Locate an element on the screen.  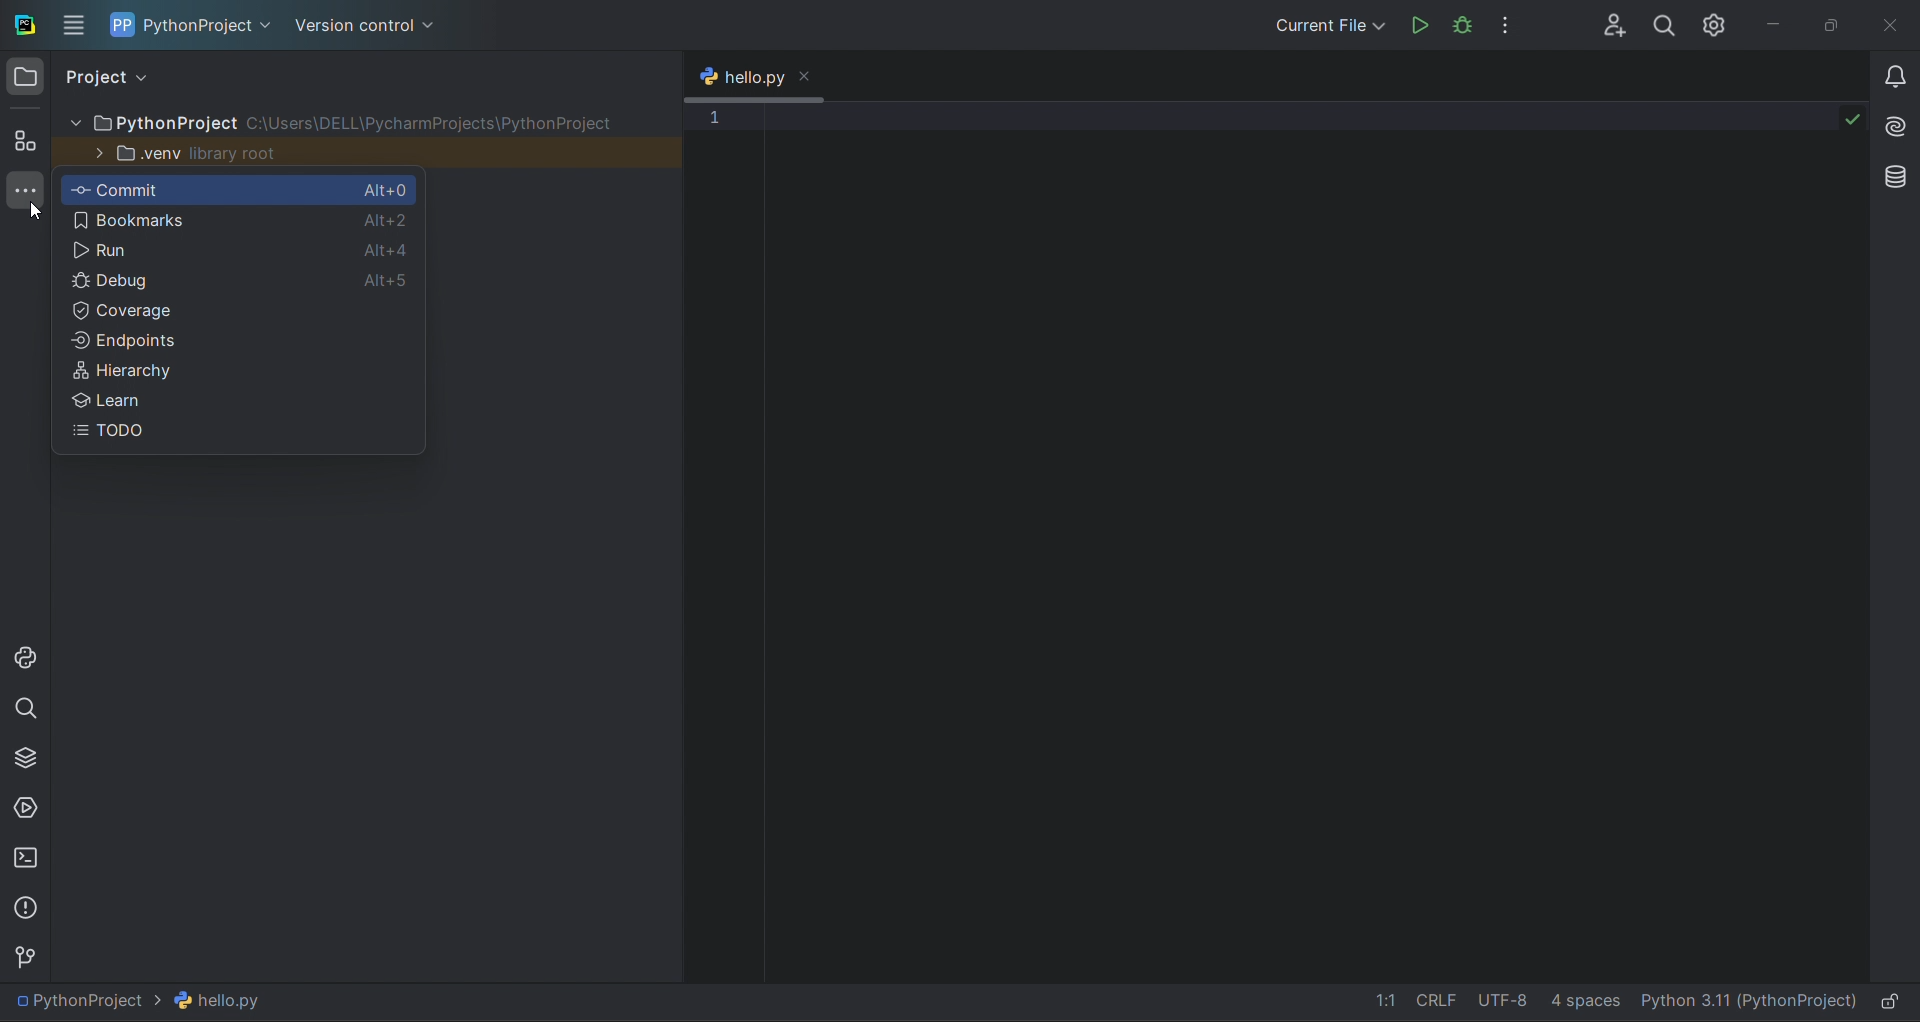
problems is located at coordinates (26, 907).